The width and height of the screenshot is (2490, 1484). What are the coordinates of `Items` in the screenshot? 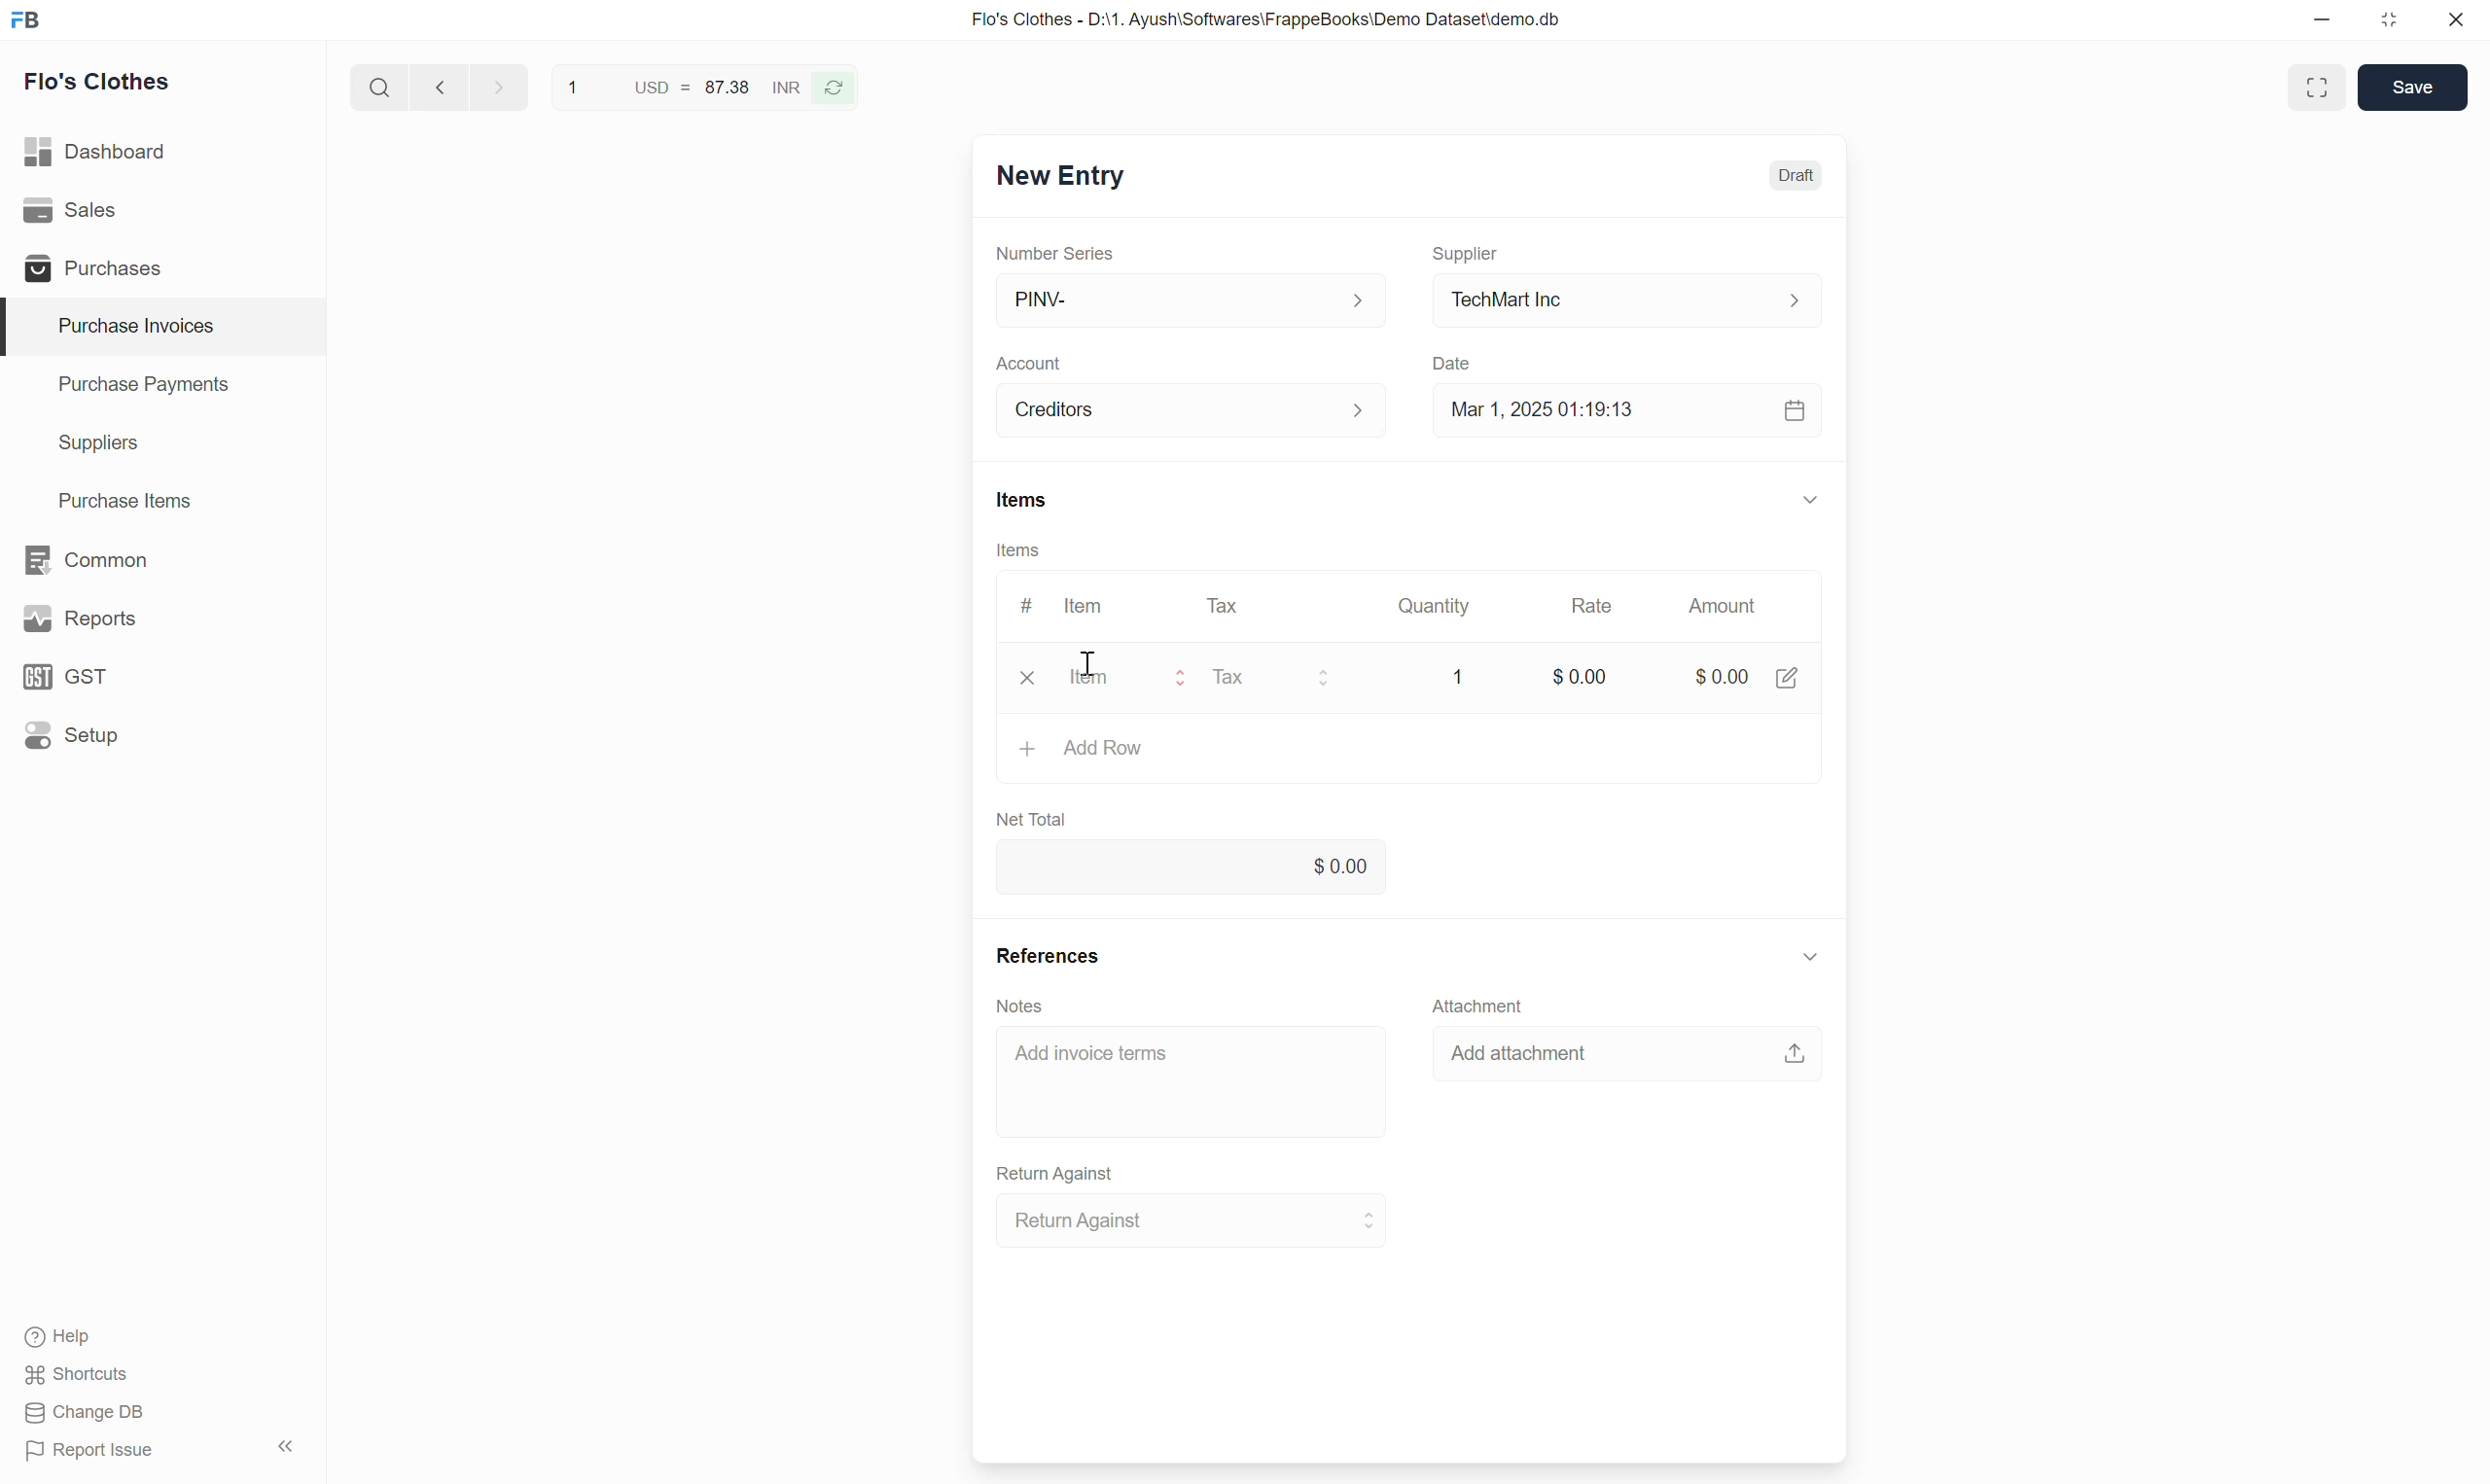 It's located at (1018, 550).